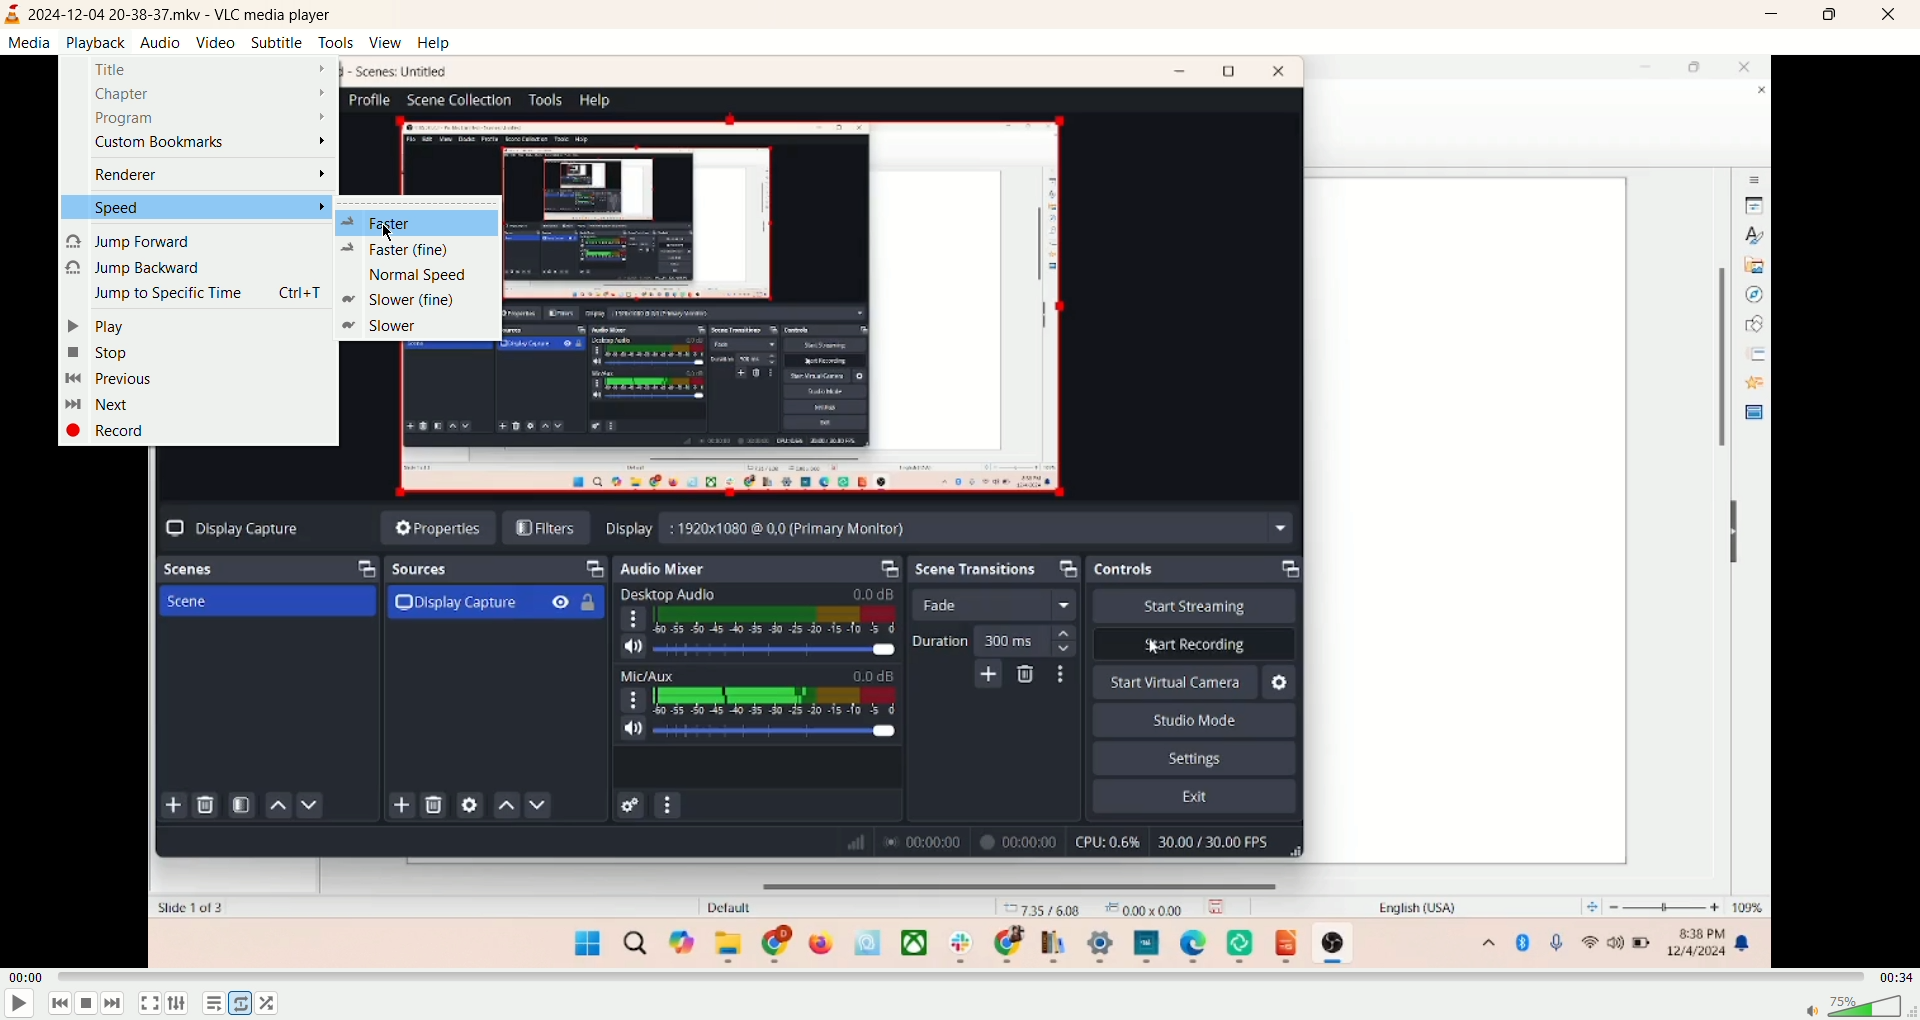 The width and height of the screenshot is (1920, 1020). What do you see at coordinates (209, 1006) in the screenshot?
I see `playlist` at bounding box center [209, 1006].